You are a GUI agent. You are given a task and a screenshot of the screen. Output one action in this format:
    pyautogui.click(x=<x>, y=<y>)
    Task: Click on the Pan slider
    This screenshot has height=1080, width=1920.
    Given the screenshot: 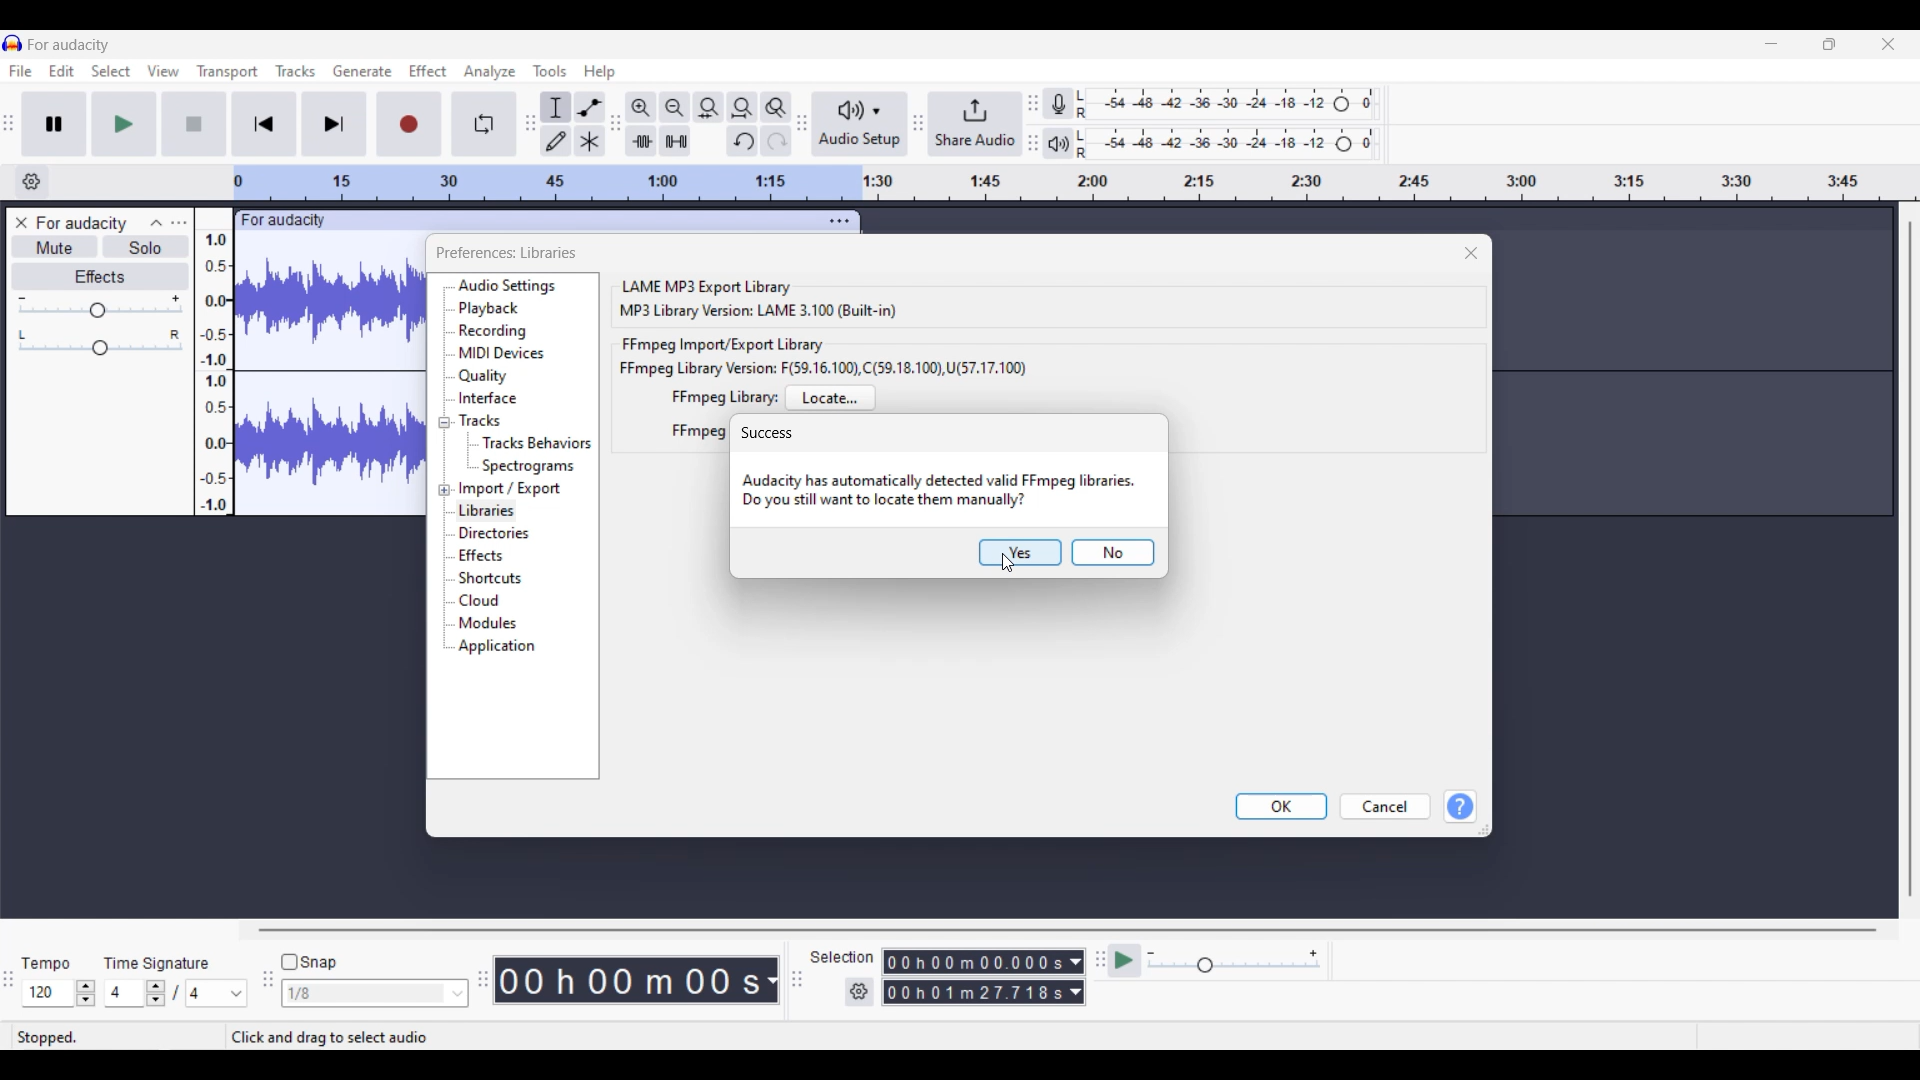 What is the action you would take?
    pyautogui.click(x=101, y=342)
    